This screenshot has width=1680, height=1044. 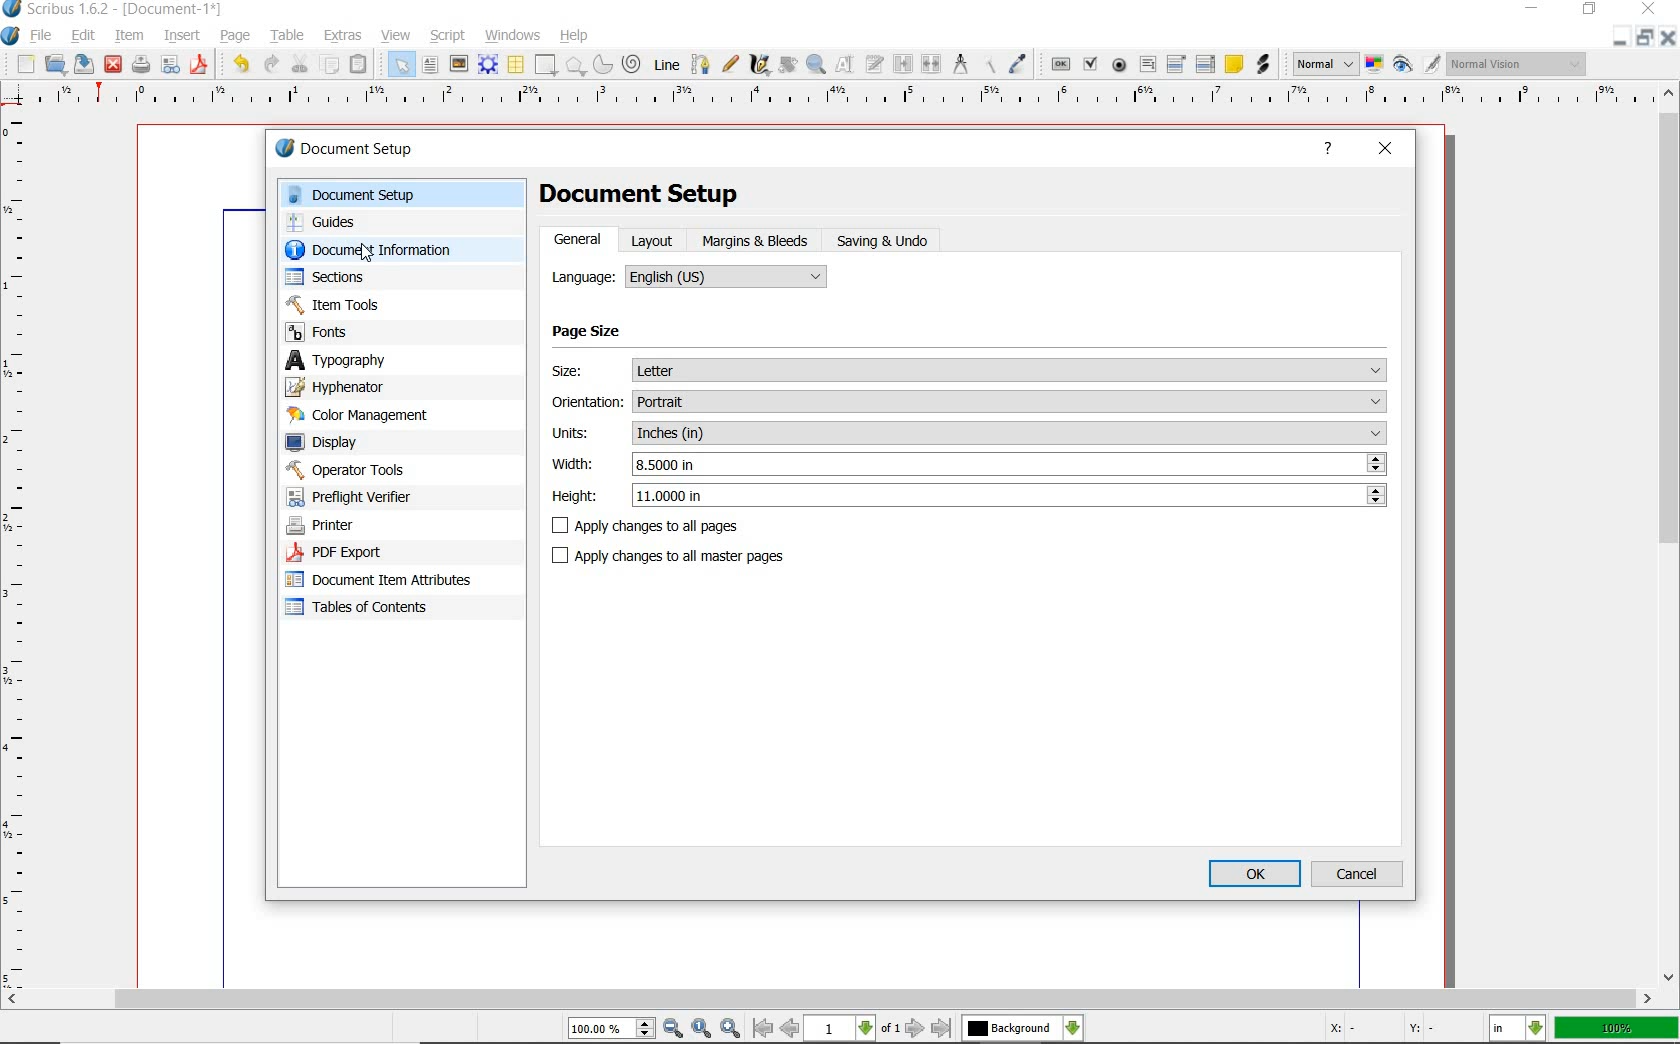 I want to click on Height, so click(x=969, y=495).